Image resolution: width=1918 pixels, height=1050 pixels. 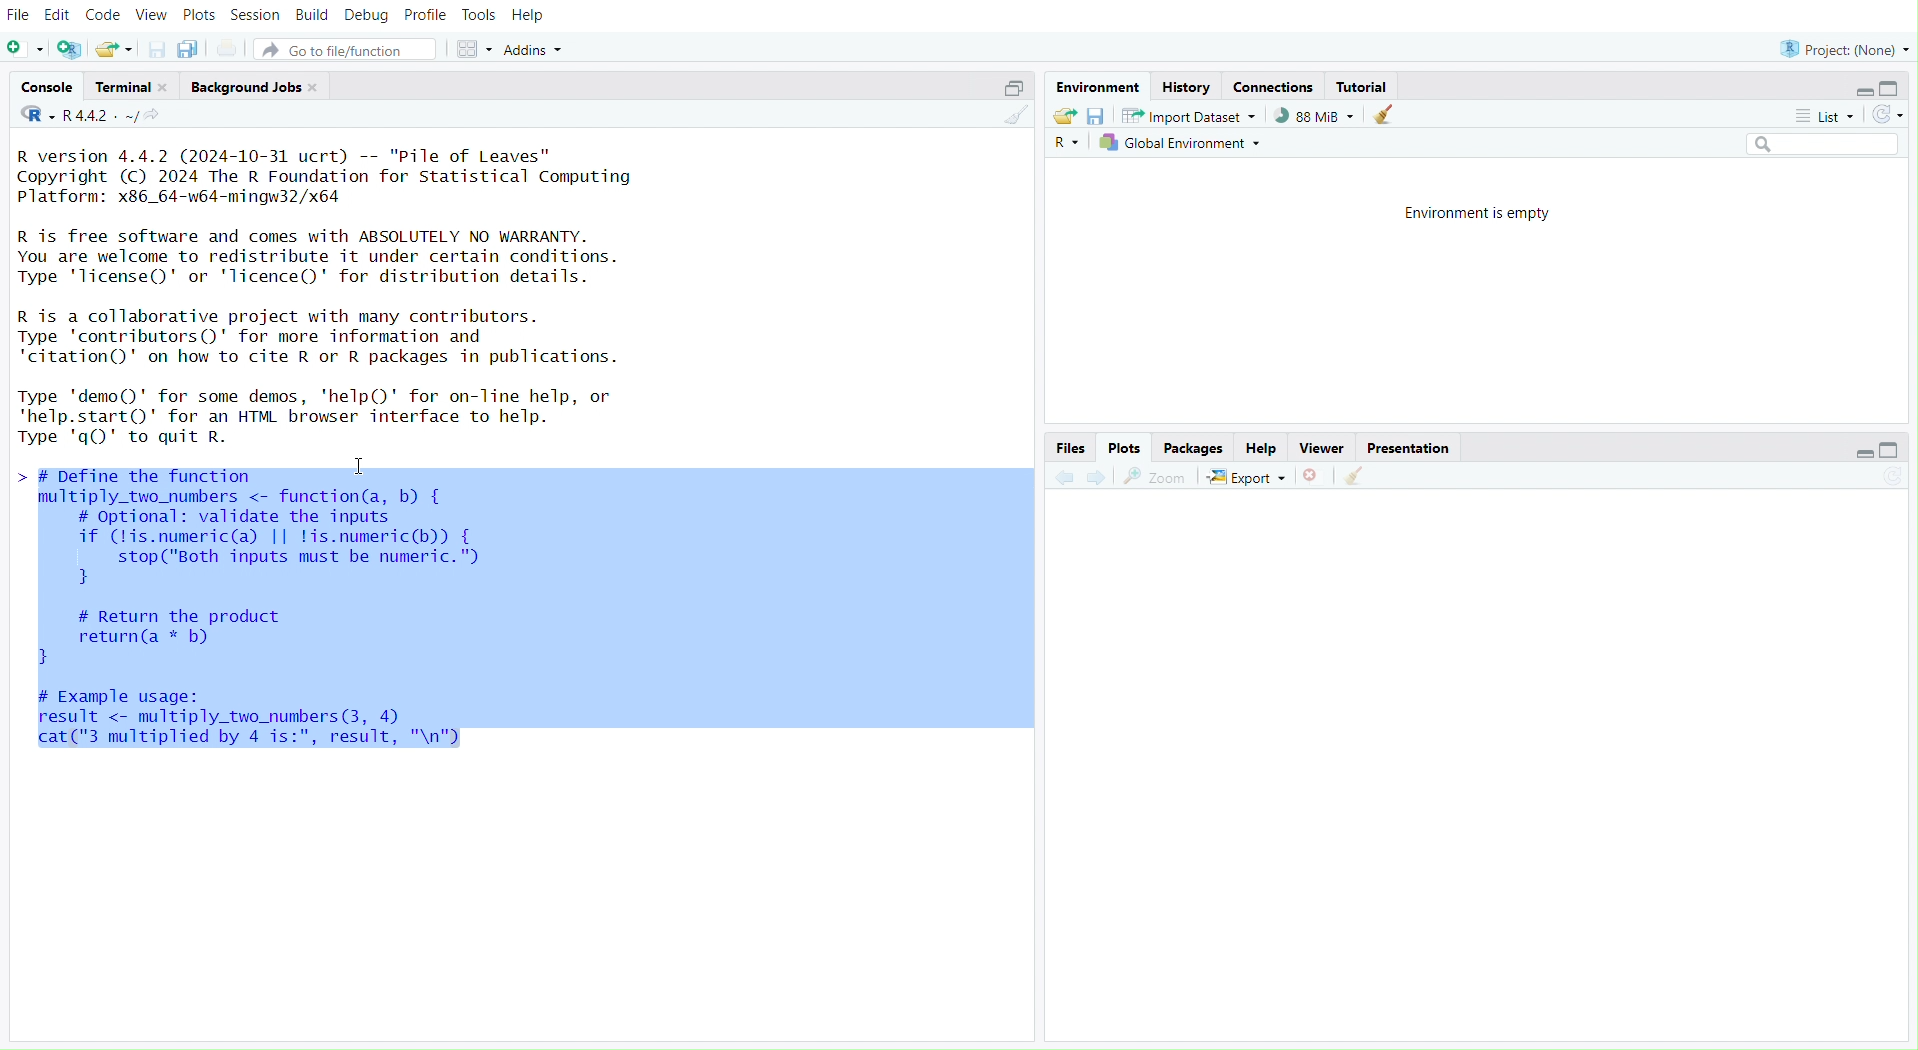 I want to click on File, so click(x=21, y=14).